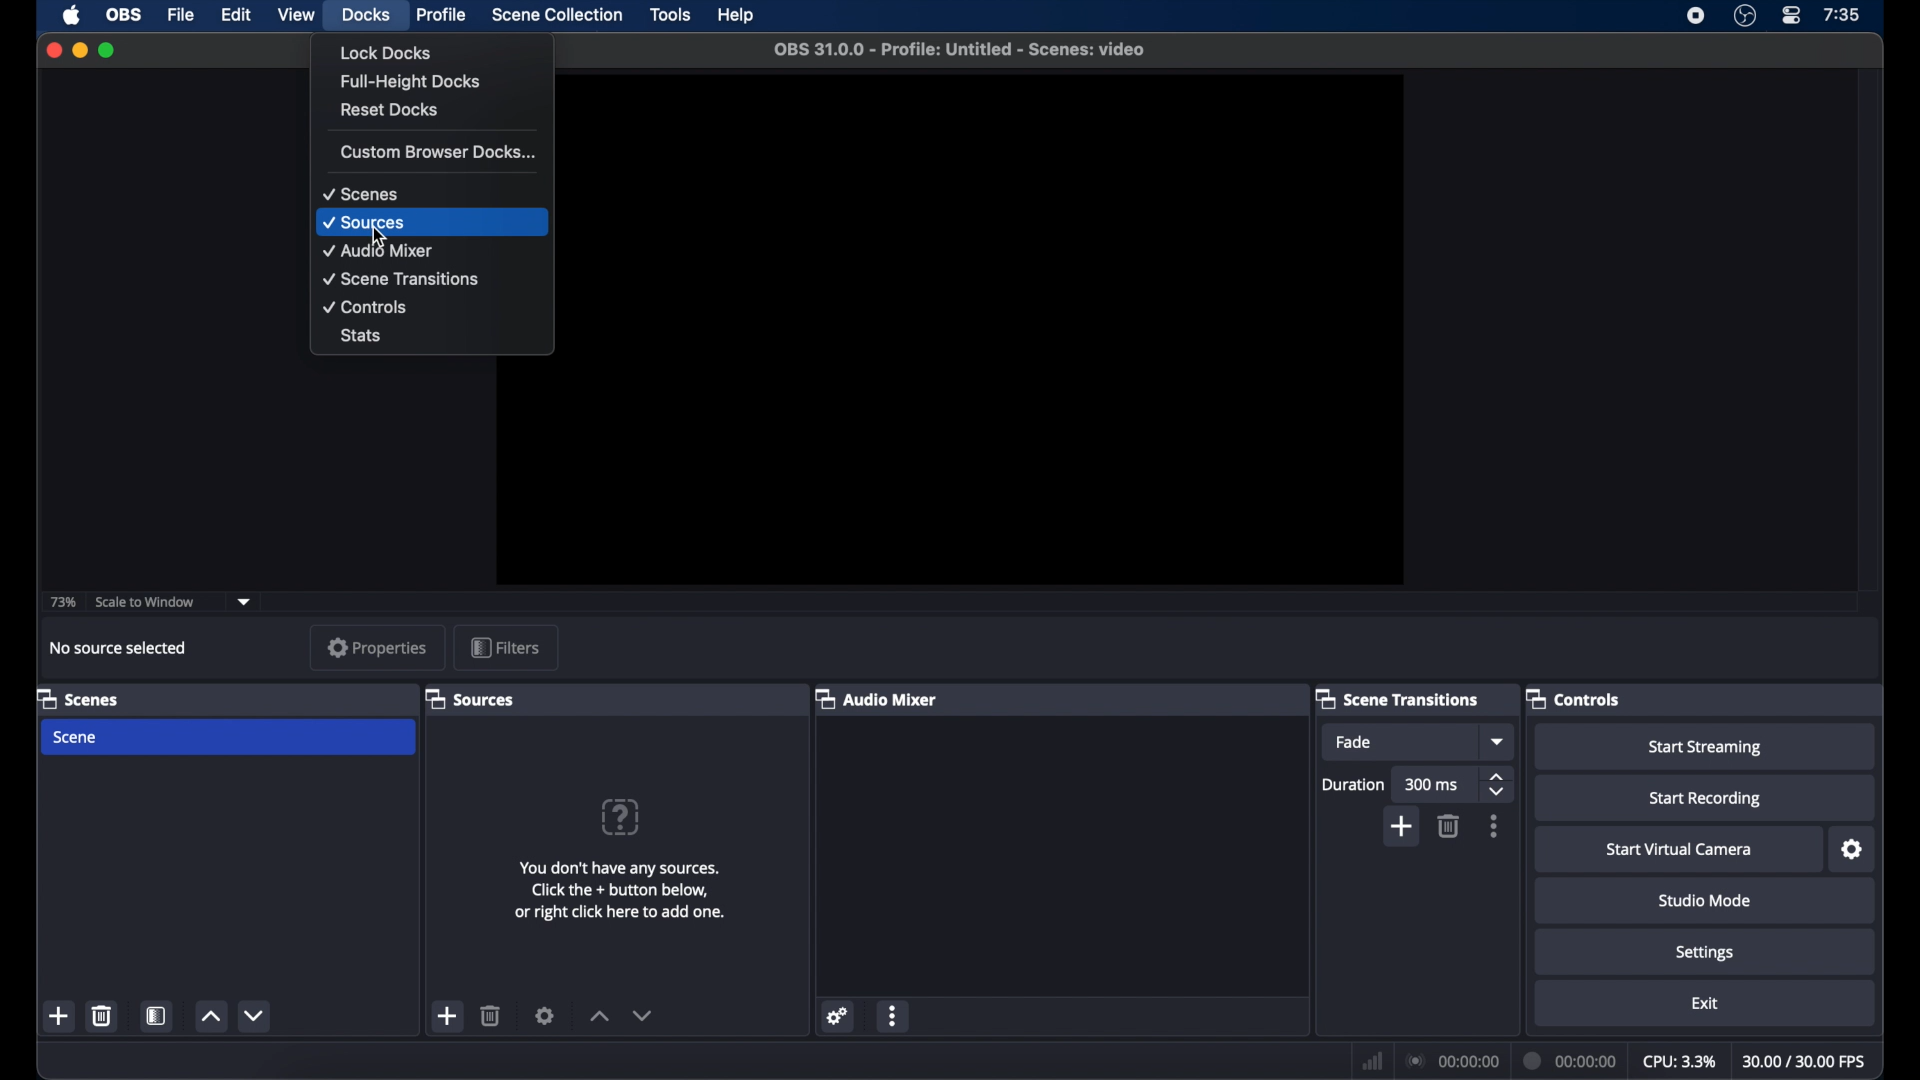 The width and height of the screenshot is (1920, 1080). I want to click on scale to window, so click(146, 603).